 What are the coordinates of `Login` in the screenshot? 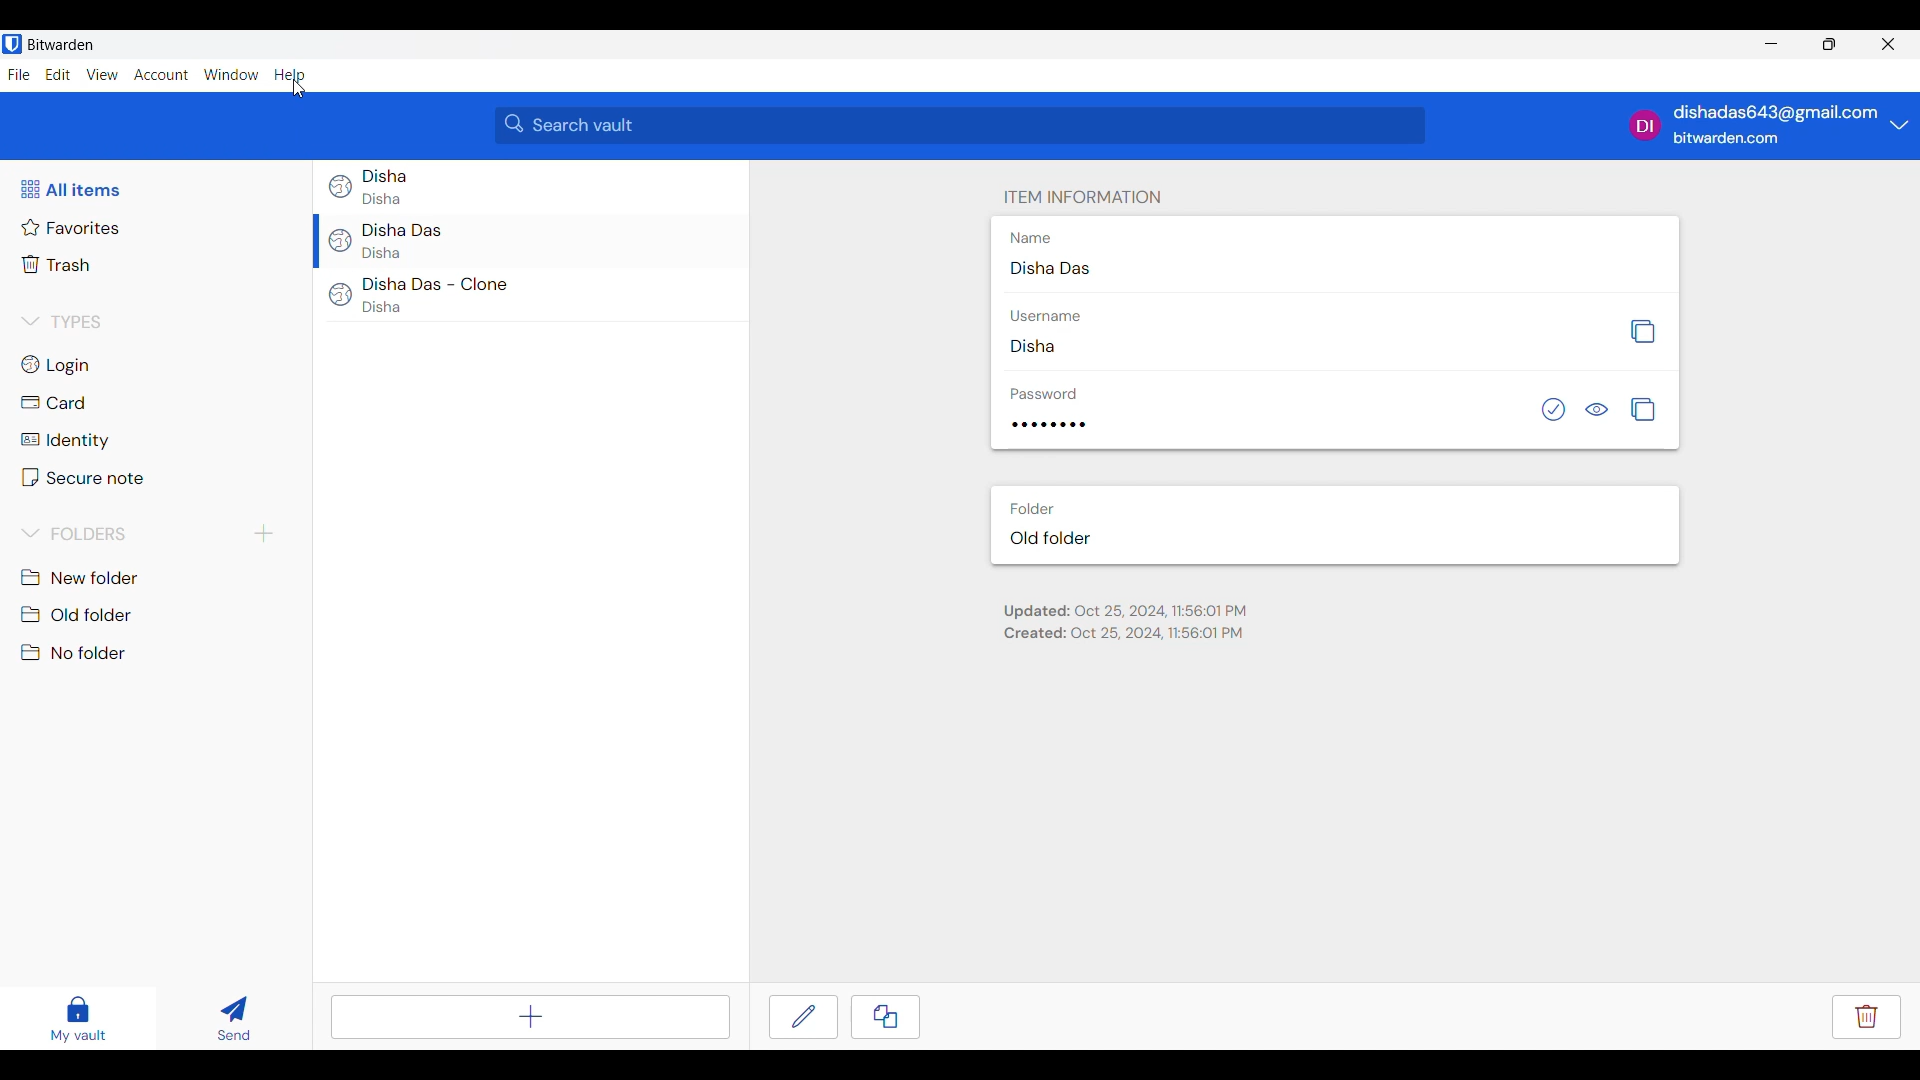 It's located at (58, 366).